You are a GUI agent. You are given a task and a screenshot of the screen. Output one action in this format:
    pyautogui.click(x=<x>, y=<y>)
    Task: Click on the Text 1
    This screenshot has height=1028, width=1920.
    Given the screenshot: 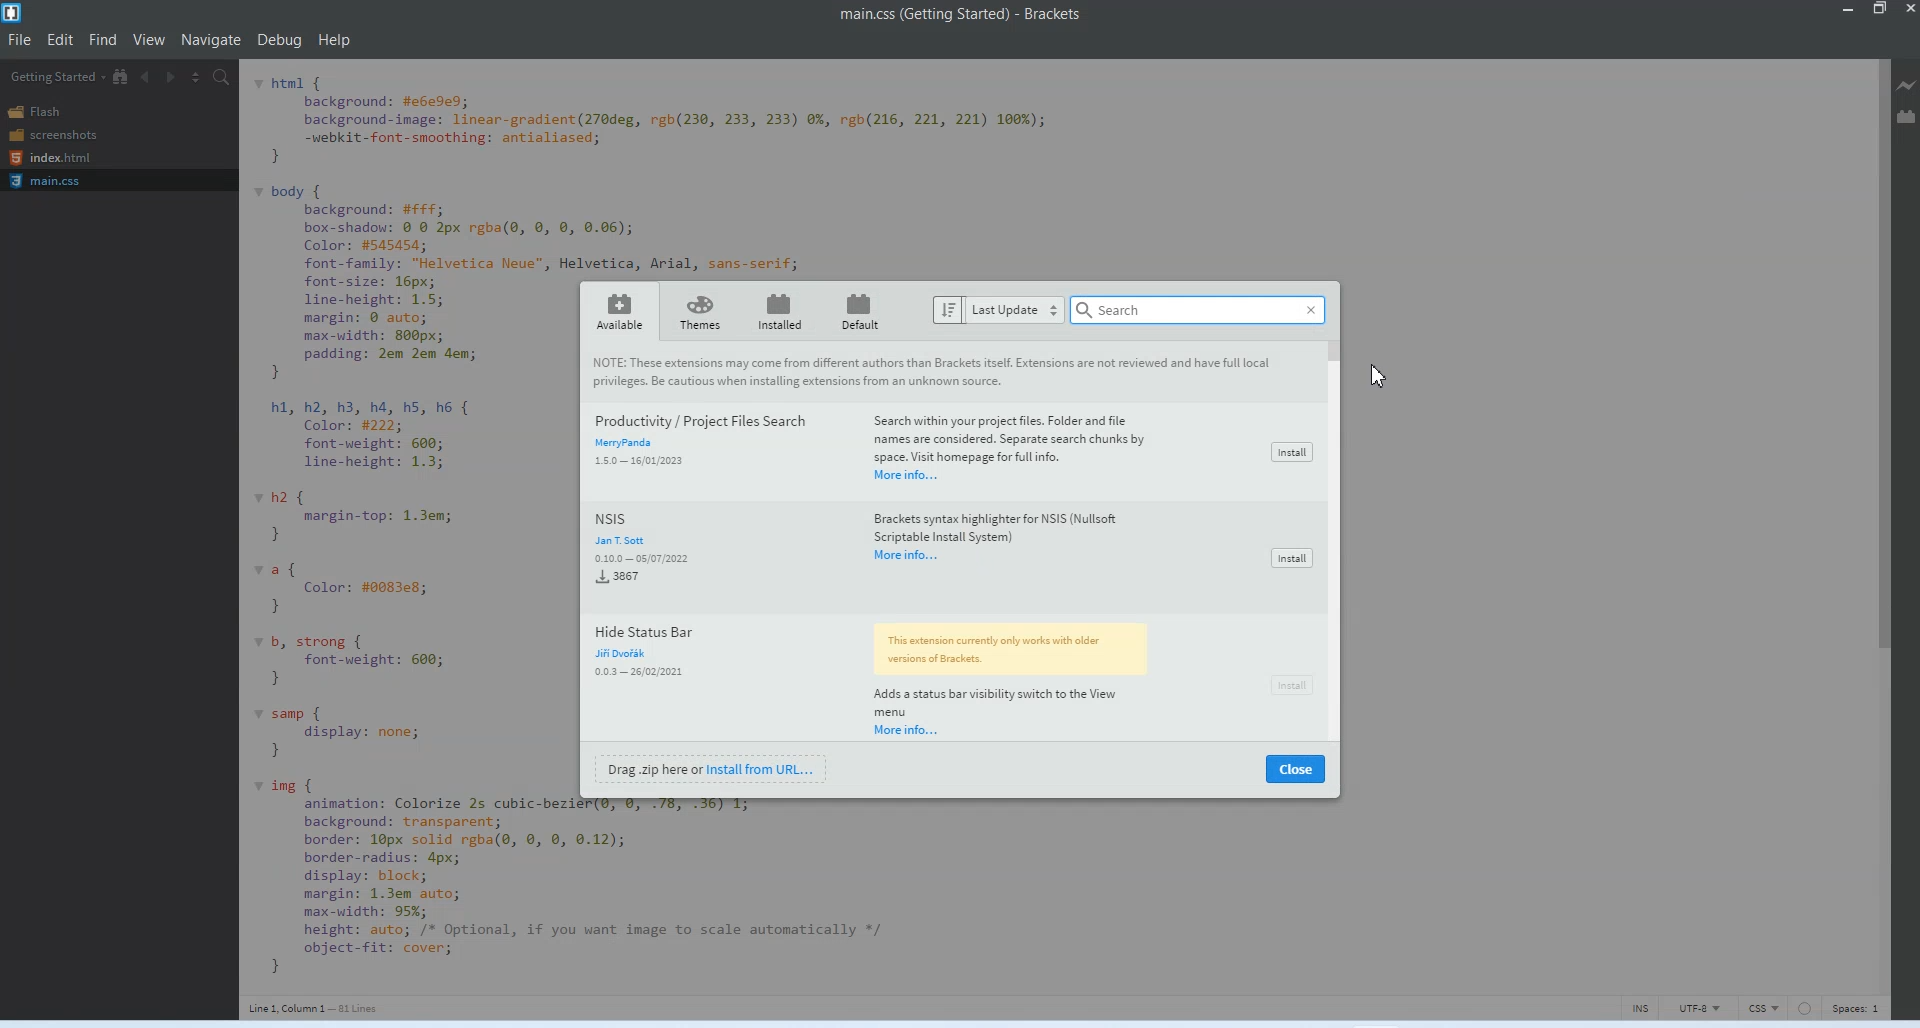 What is the action you would take?
    pyautogui.click(x=954, y=18)
    